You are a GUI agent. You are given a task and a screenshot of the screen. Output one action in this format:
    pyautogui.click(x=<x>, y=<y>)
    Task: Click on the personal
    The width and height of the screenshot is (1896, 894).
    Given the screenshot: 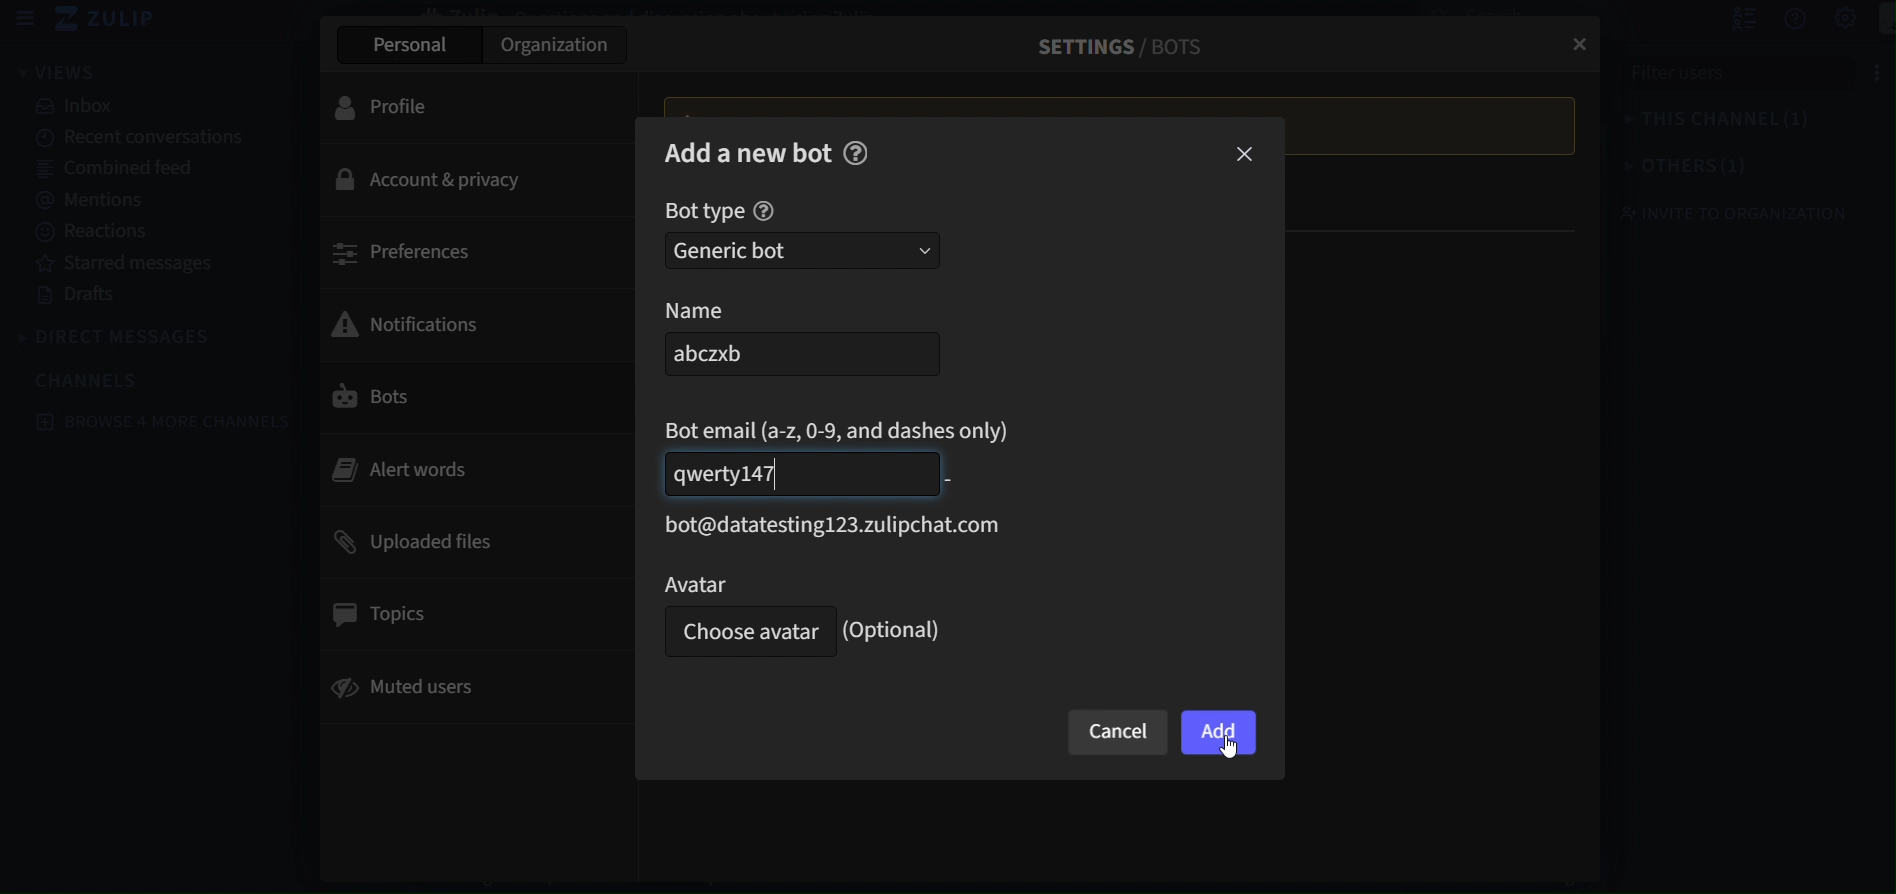 What is the action you would take?
    pyautogui.click(x=406, y=45)
    